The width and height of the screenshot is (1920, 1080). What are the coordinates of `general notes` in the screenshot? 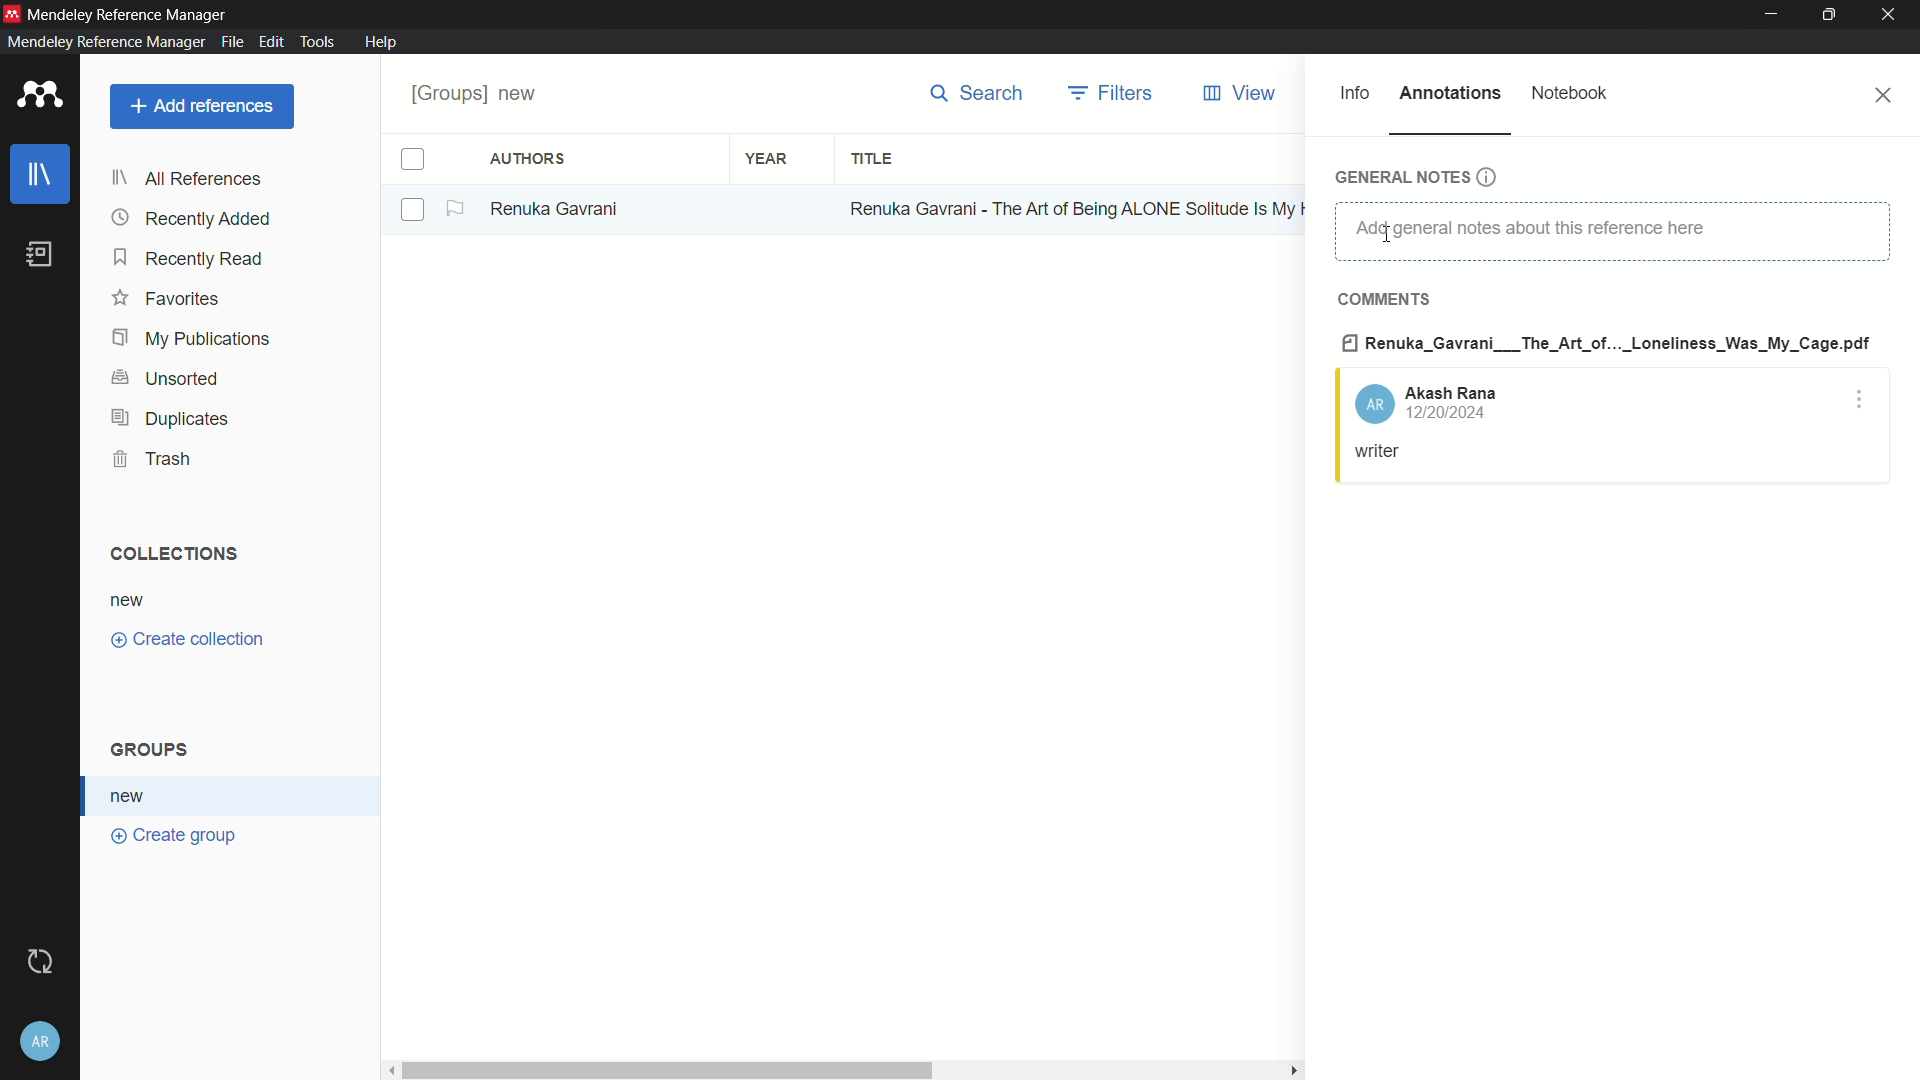 It's located at (1415, 177).